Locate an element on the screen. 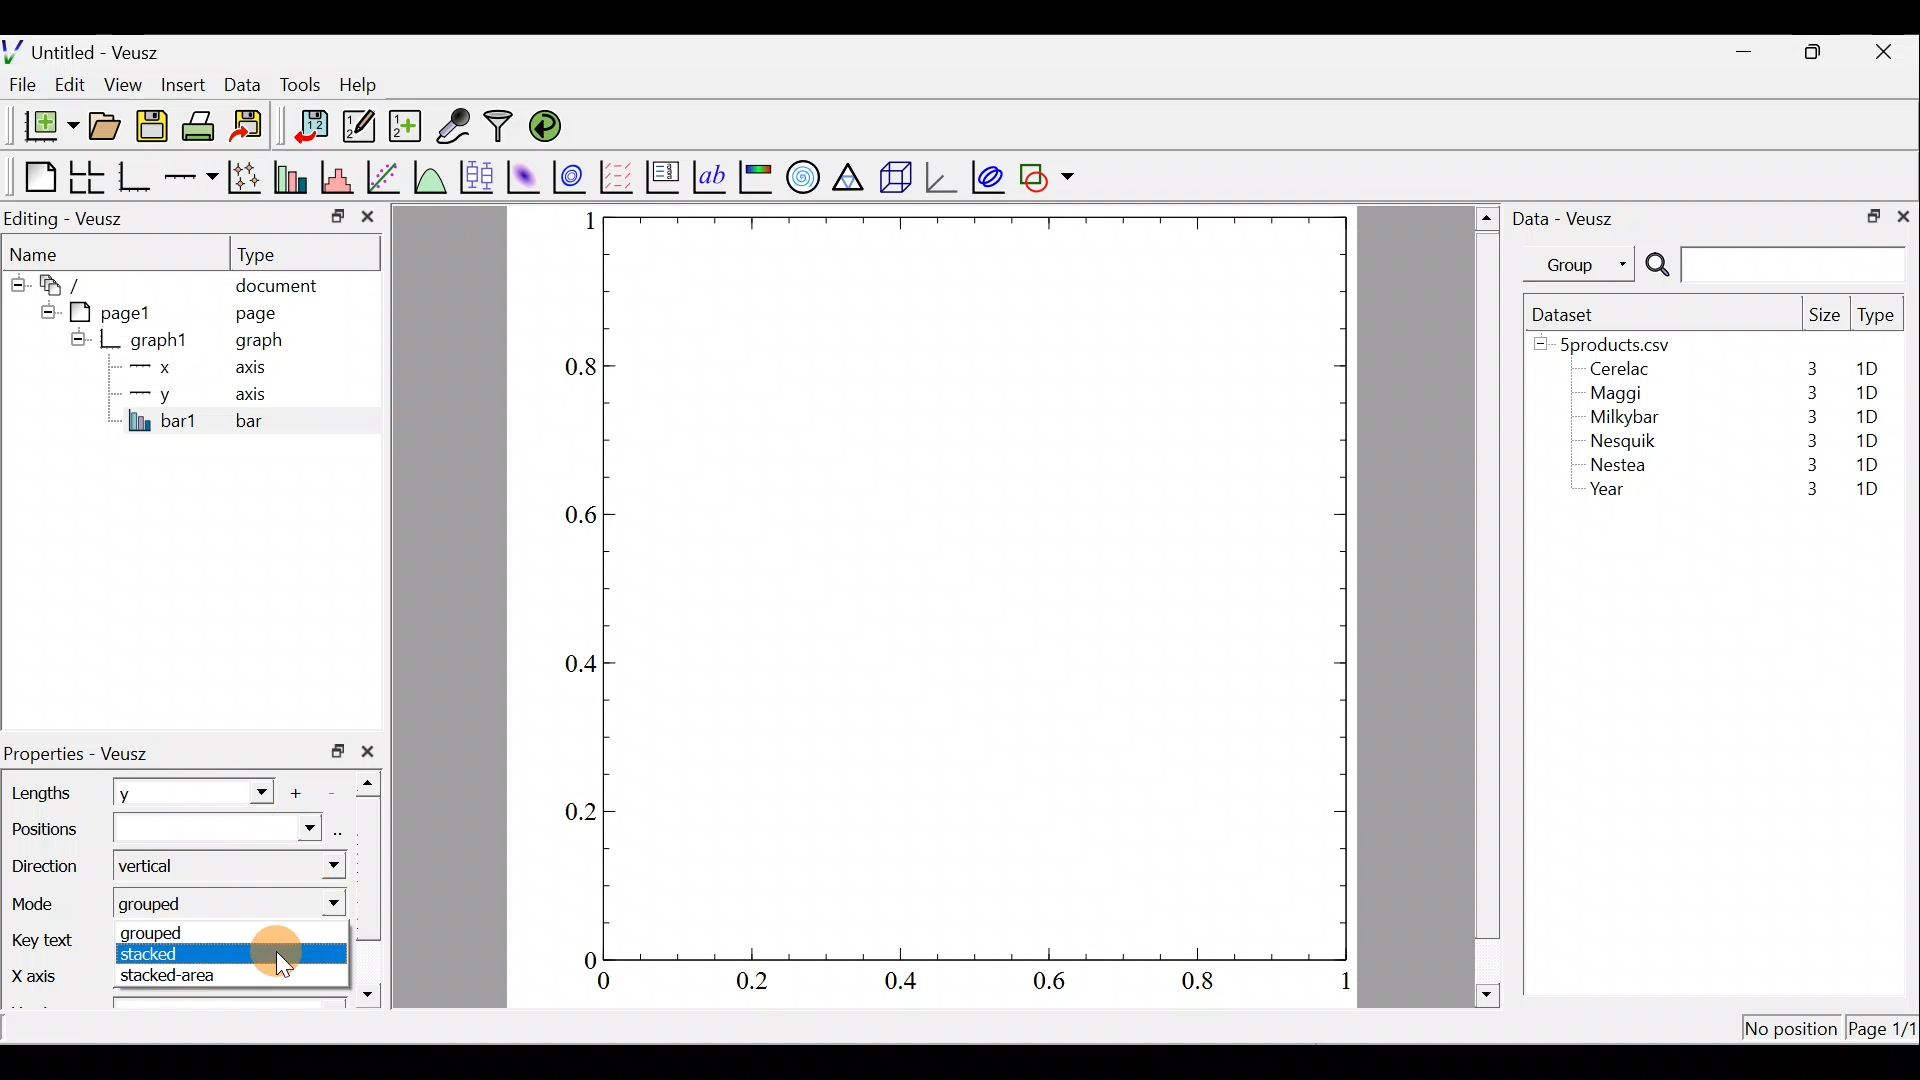 The width and height of the screenshot is (1920, 1080). Mode is located at coordinates (42, 900).